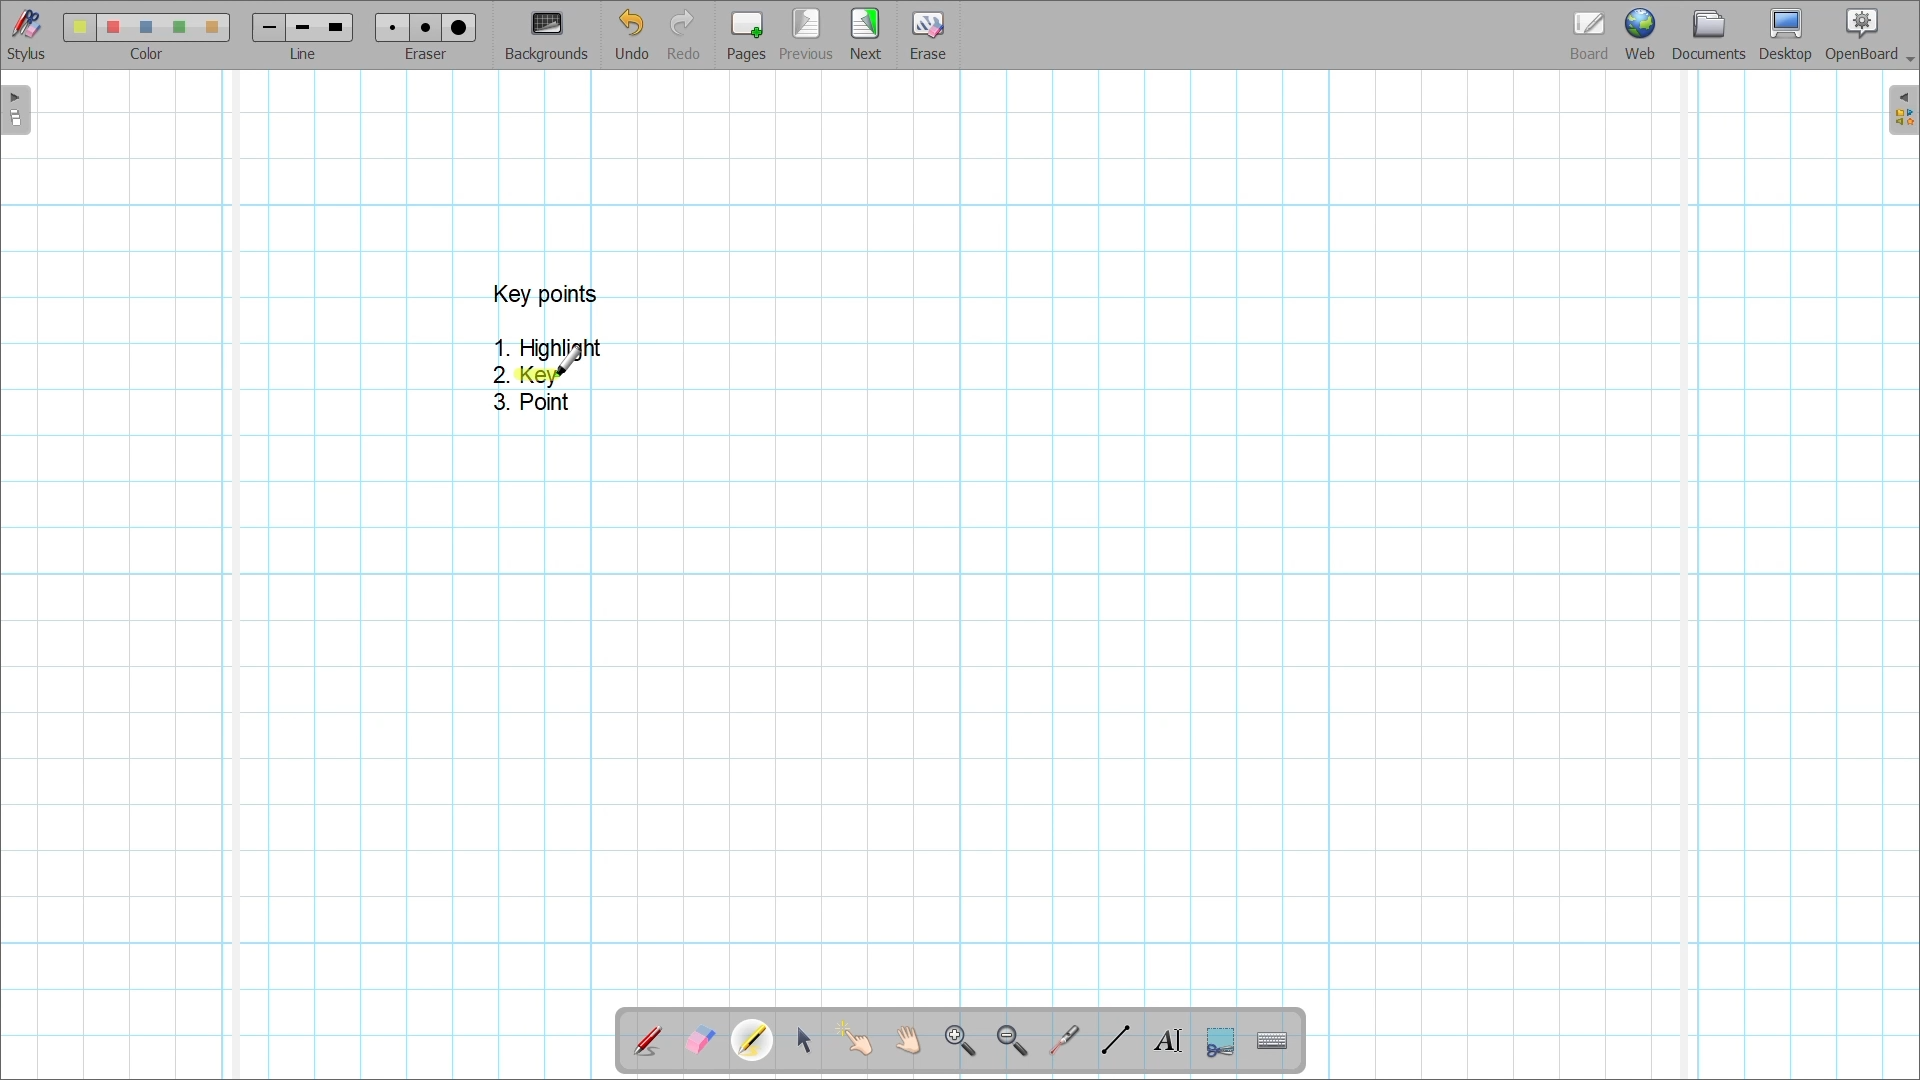 This screenshot has height=1080, width=1920. What do you see at coordinates (1786, 35) in the screenshot?
I see `Desktop` at bounding box center [1786, 35].